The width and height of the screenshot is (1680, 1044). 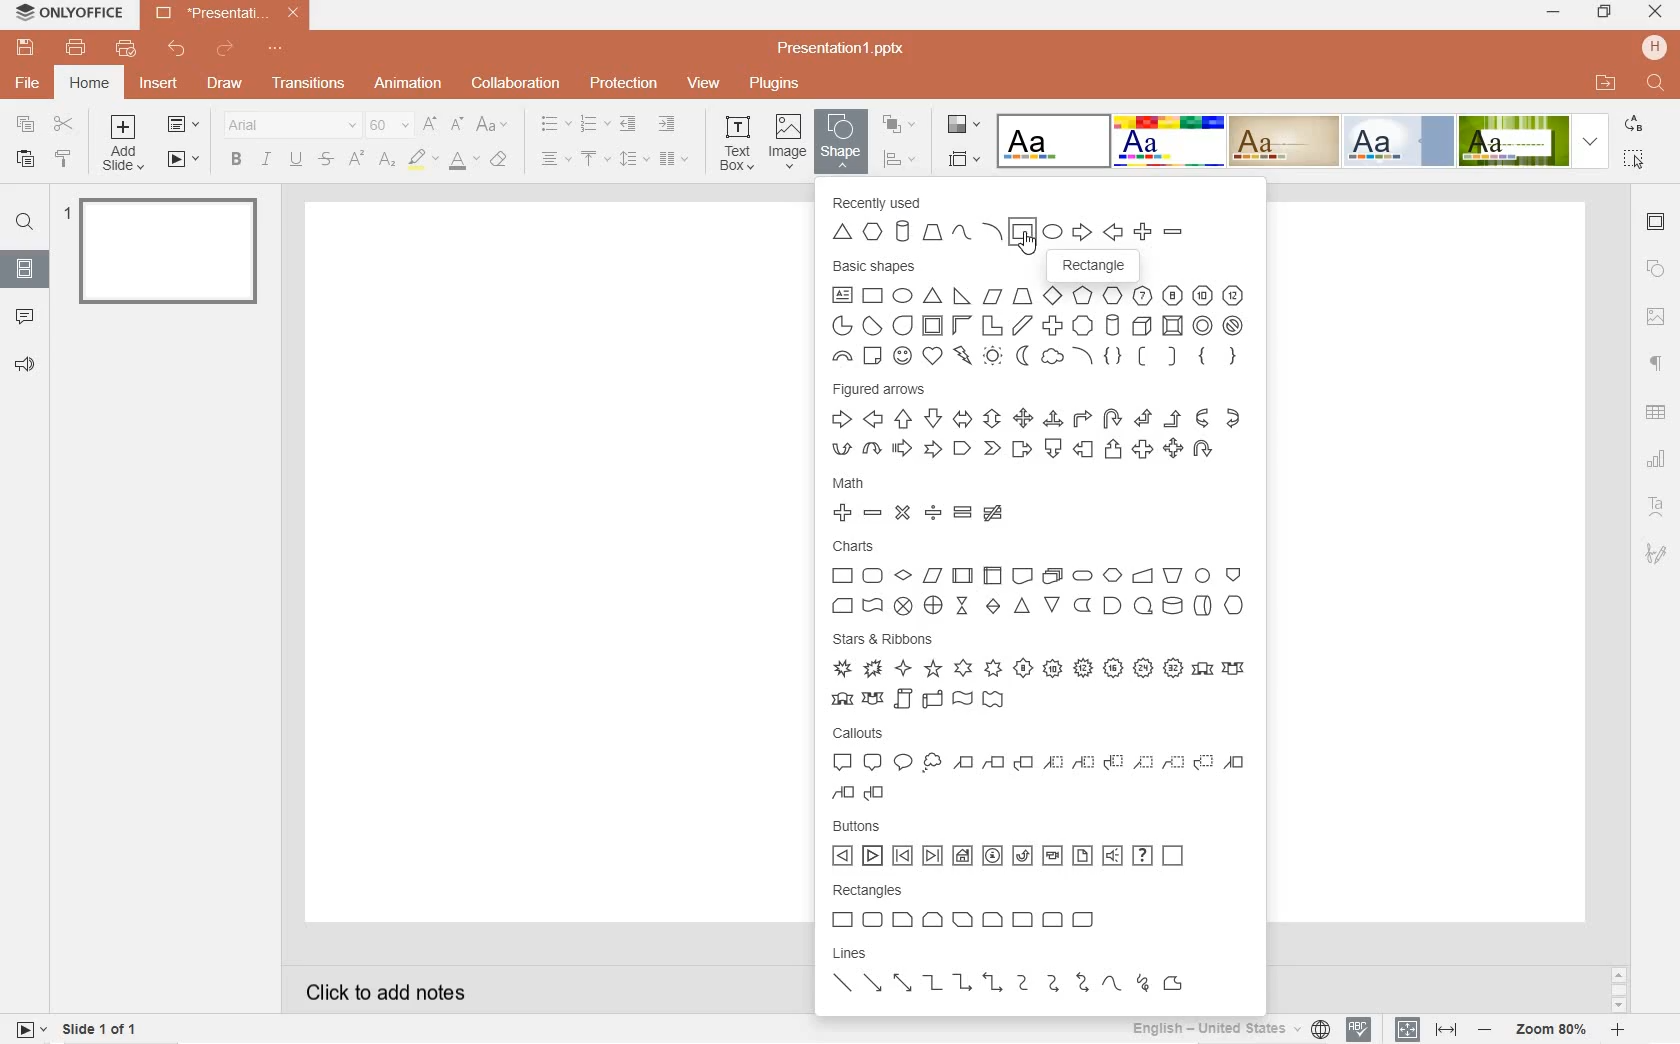 What do you see at coordinates (1082, 234) in the screenshot?
I see `Right Arrow` at bounding box center [1082, 234].